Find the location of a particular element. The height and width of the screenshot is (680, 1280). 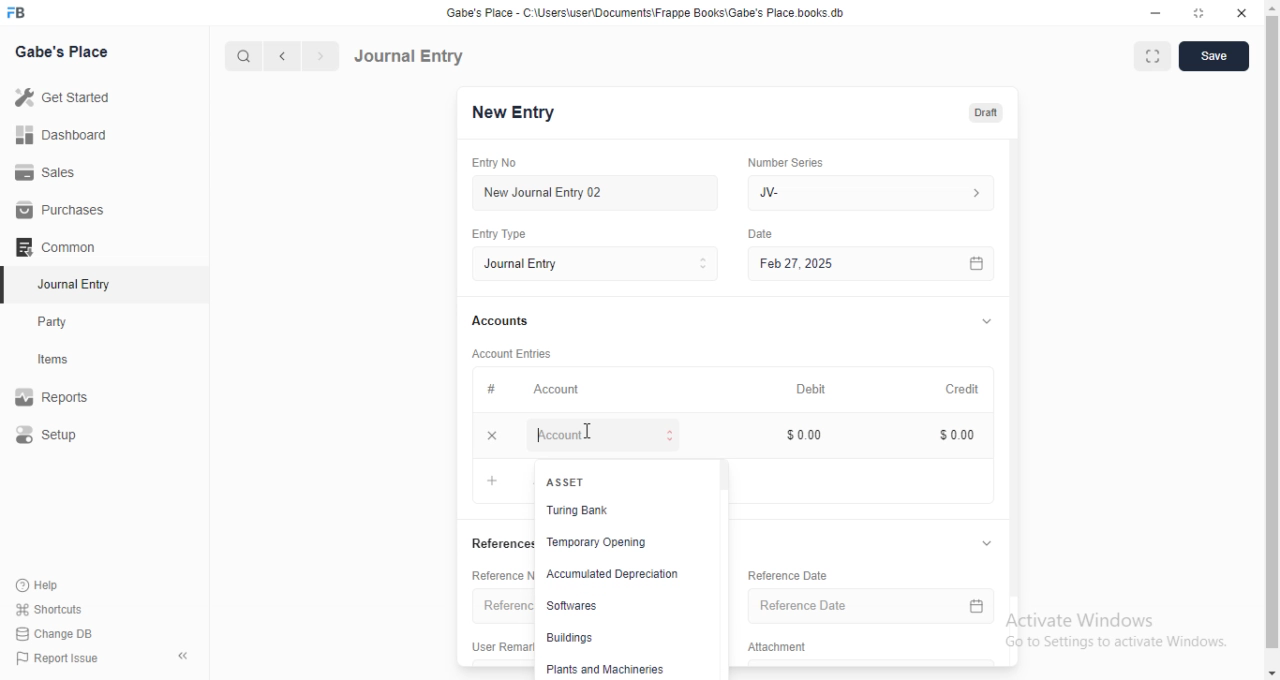

Next is located at coordinates (319, 56).